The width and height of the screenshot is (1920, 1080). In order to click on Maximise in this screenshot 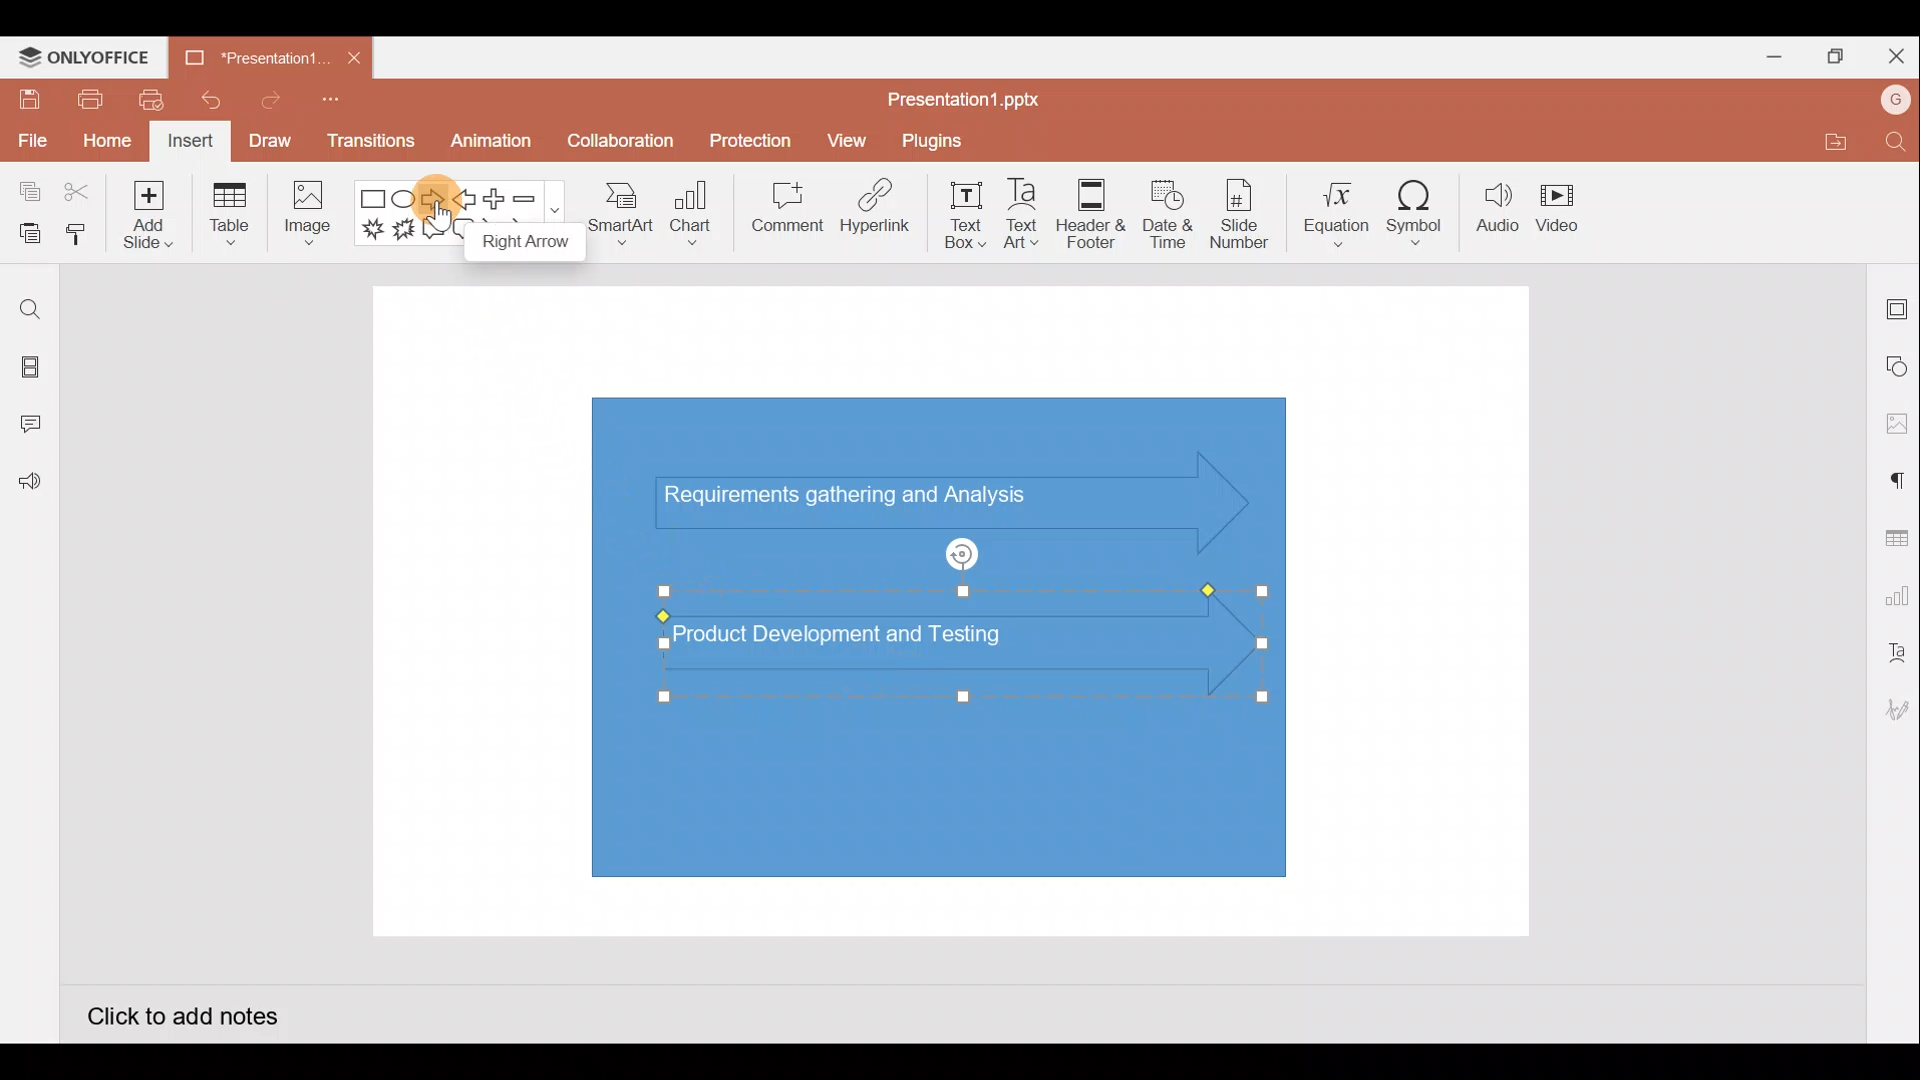, I will do `click(1830, 57)`.